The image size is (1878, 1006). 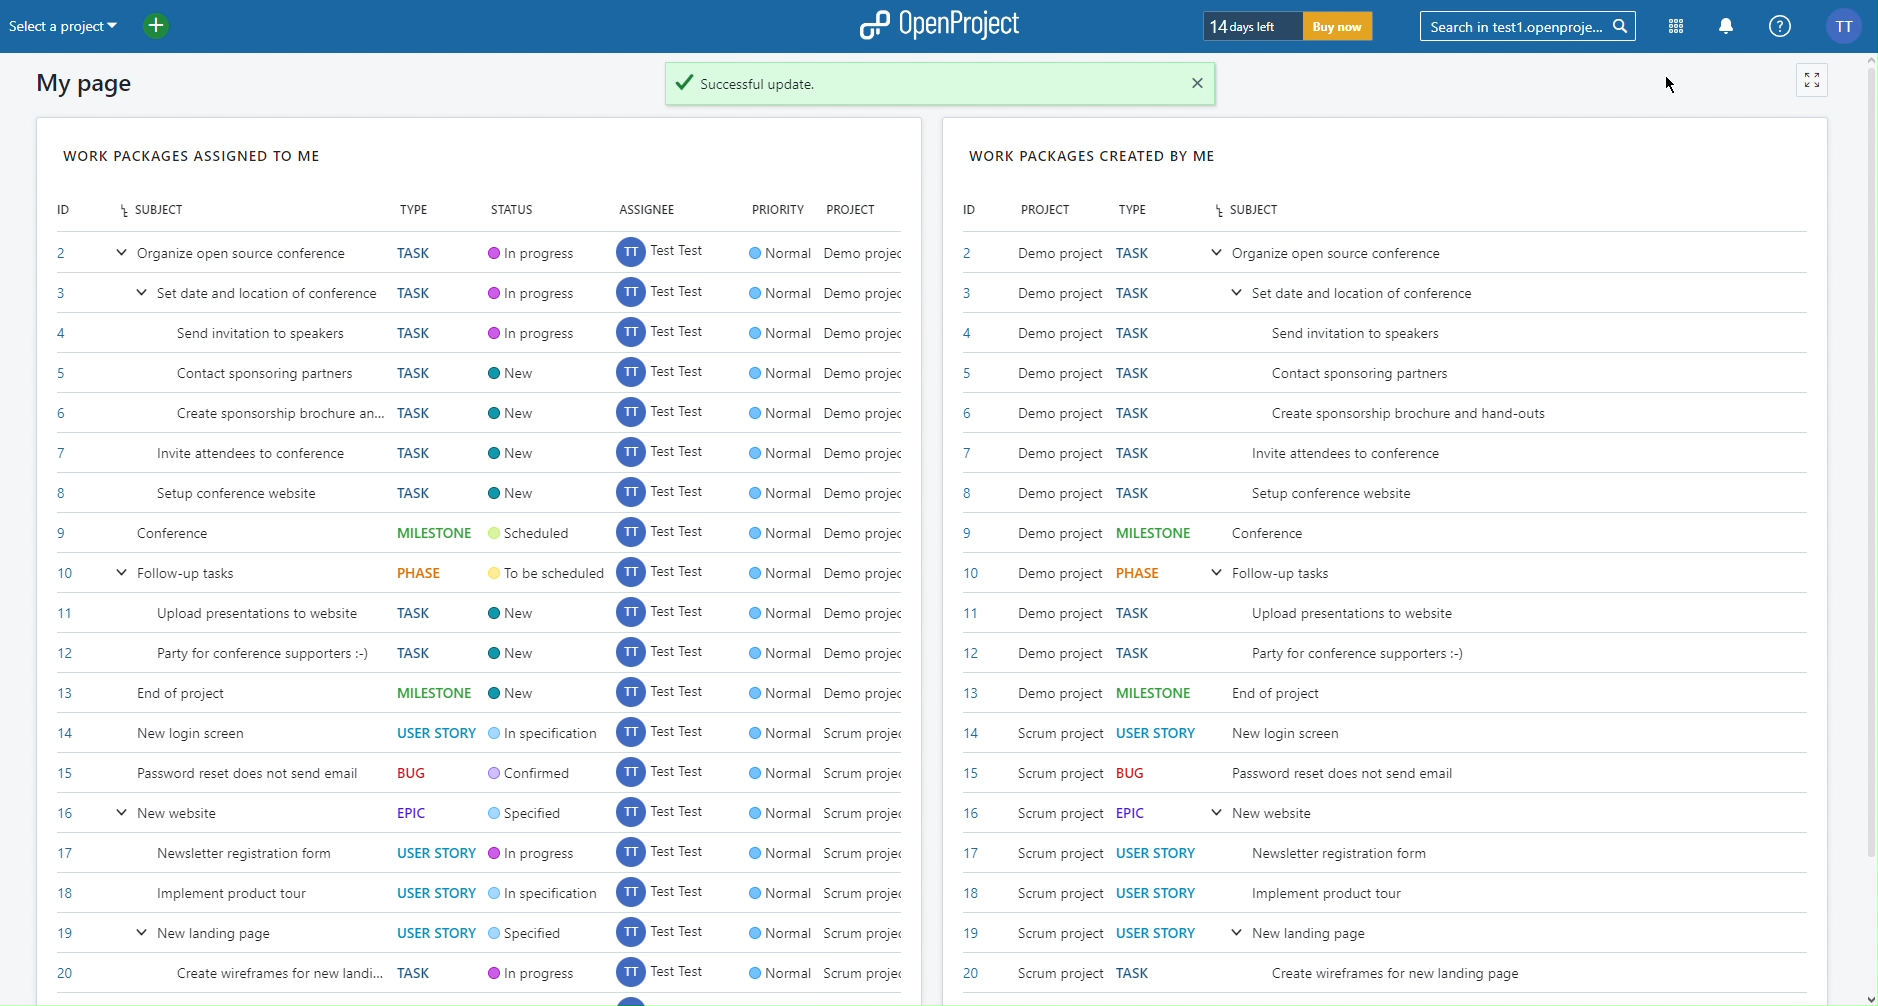 I want to click on Subject names, so click(x=1387, y=614).